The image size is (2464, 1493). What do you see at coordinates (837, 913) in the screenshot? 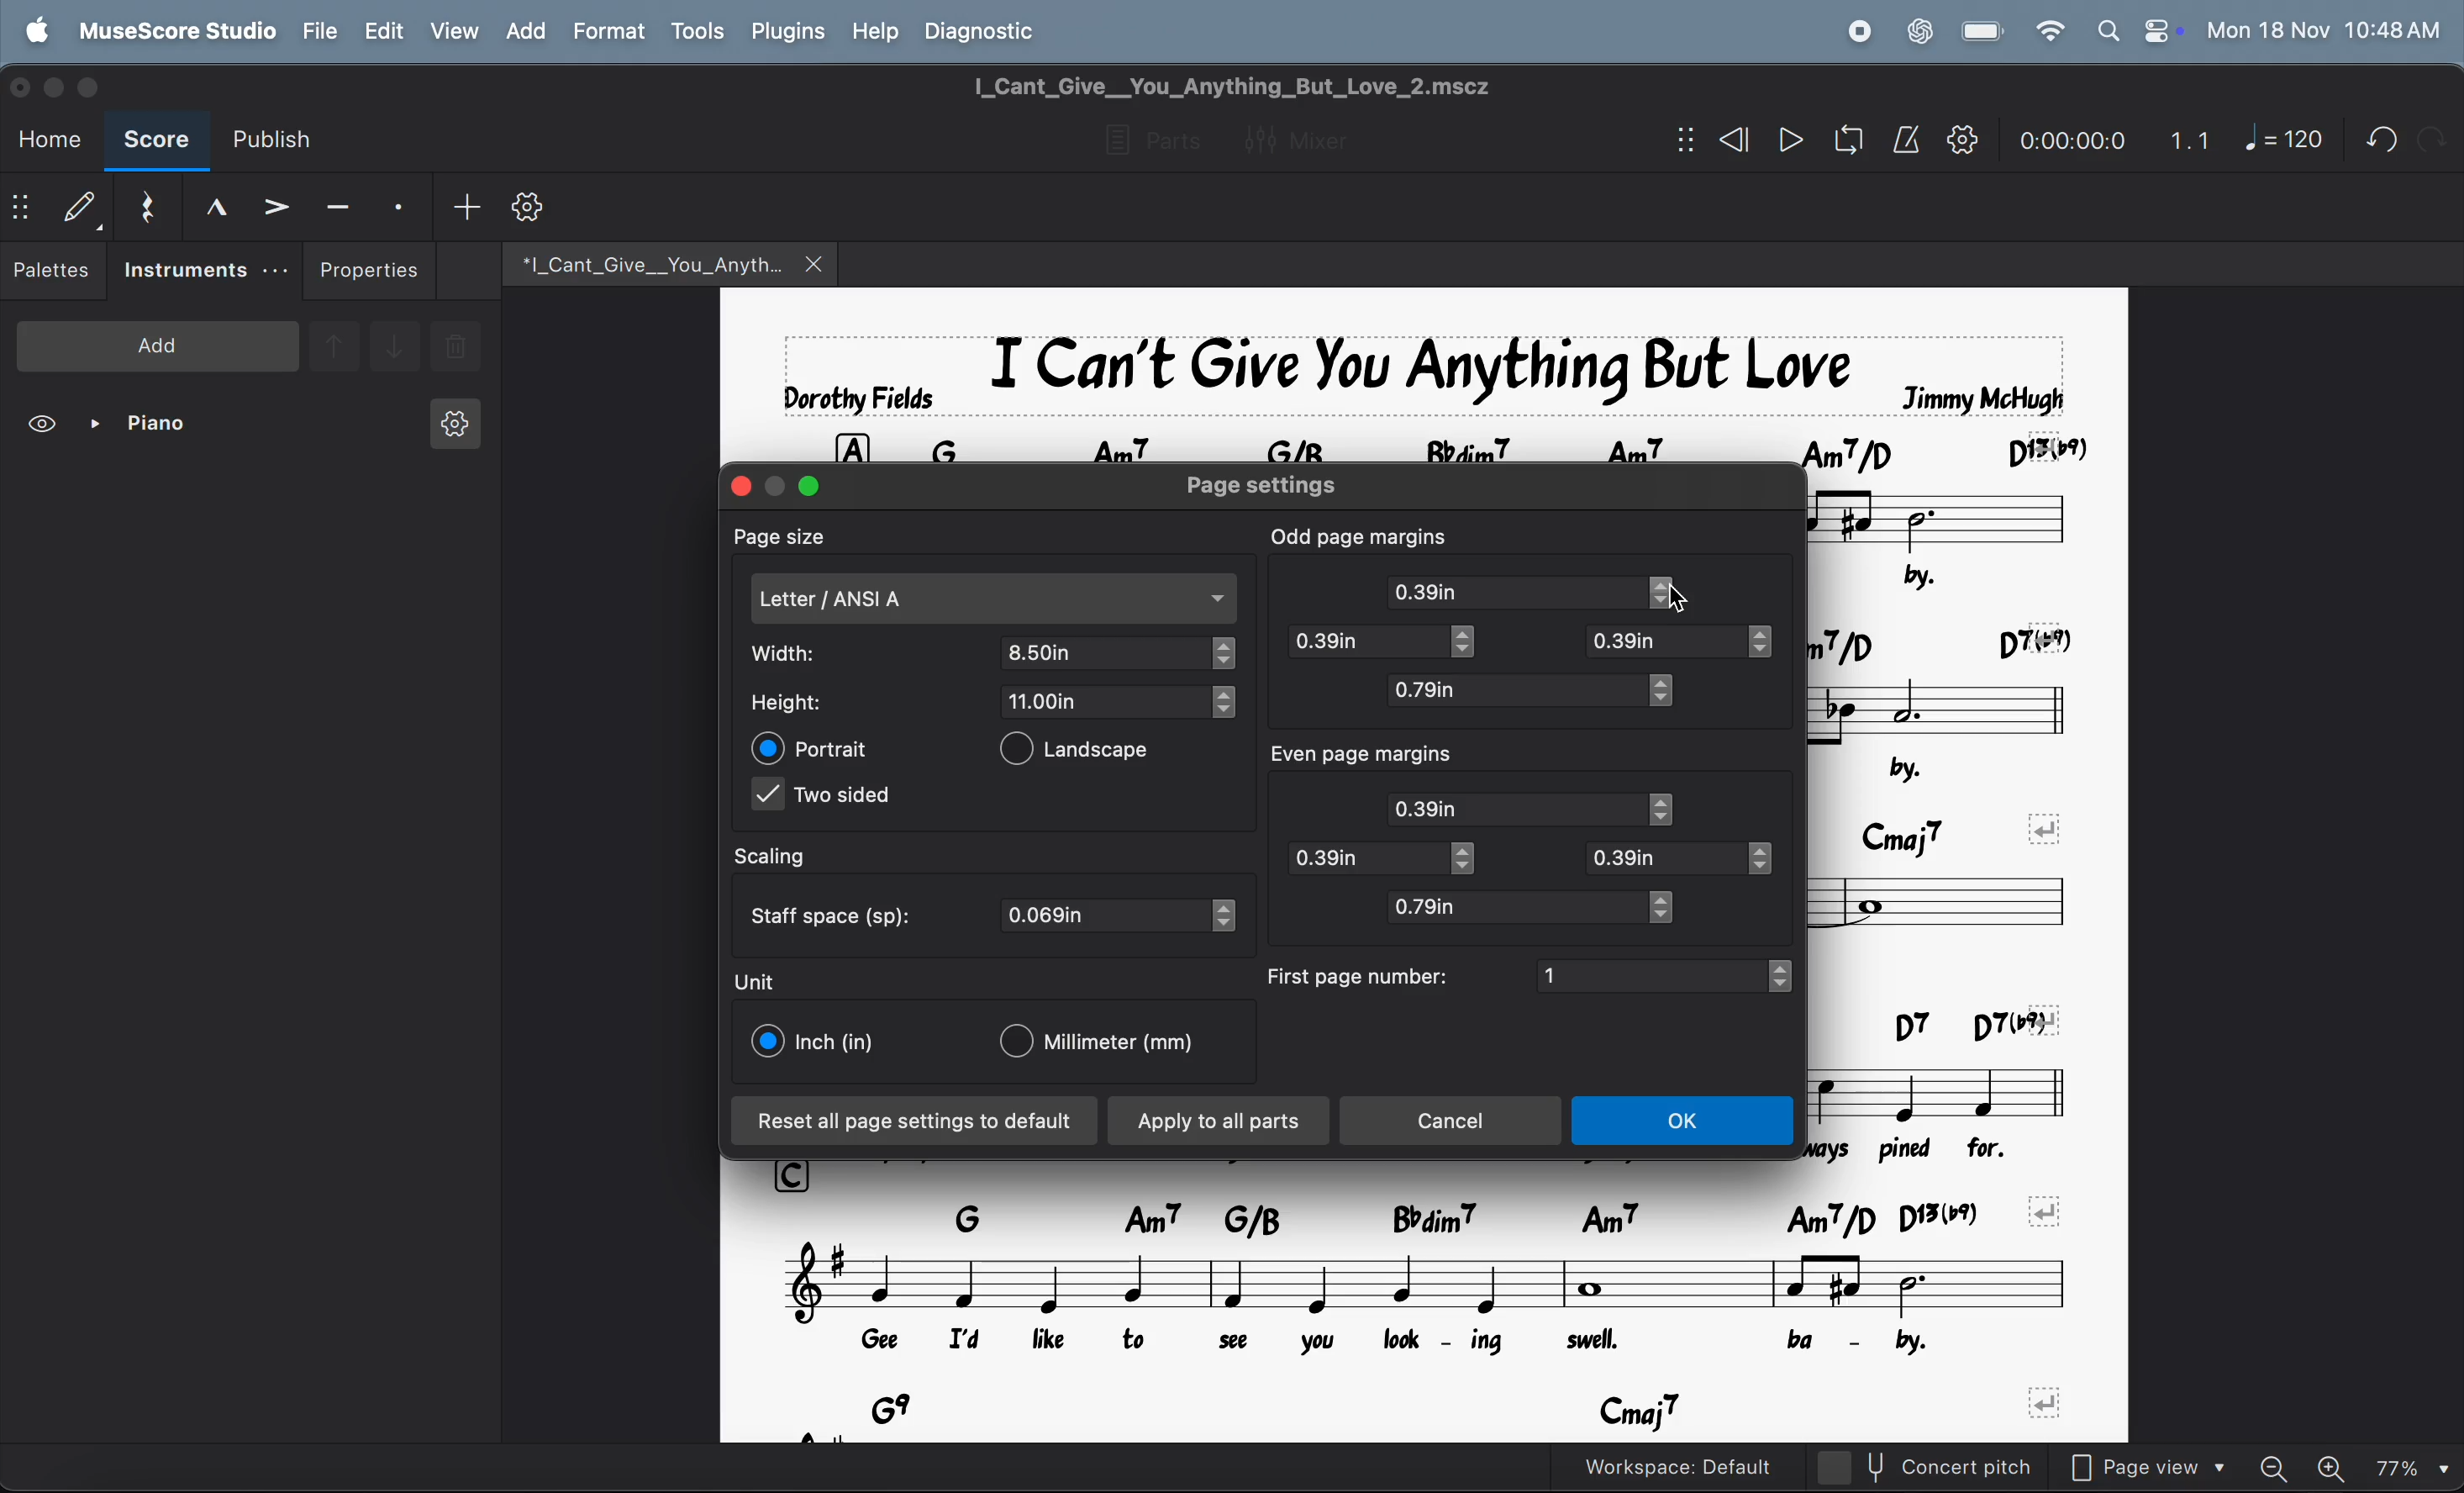
I see `staff space (sp)` at bounding box center [837, 913].